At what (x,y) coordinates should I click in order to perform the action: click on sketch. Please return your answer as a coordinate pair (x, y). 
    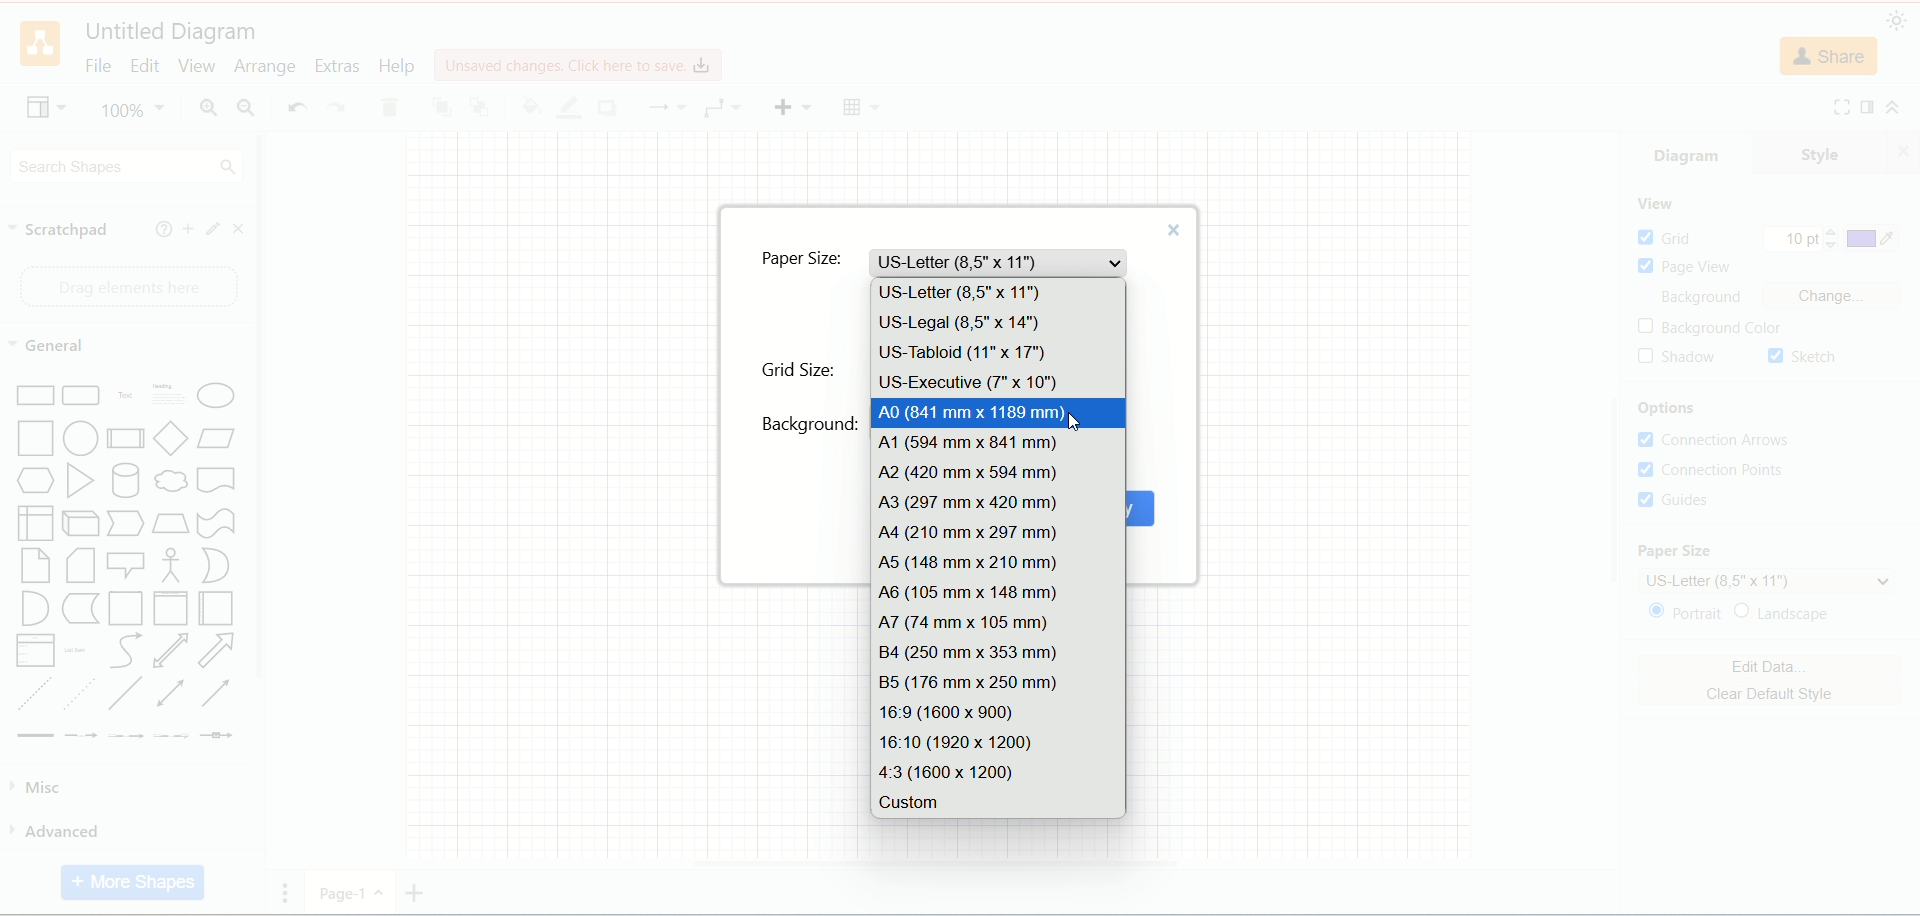
    Looking at the image, I should click on (1803, 358).